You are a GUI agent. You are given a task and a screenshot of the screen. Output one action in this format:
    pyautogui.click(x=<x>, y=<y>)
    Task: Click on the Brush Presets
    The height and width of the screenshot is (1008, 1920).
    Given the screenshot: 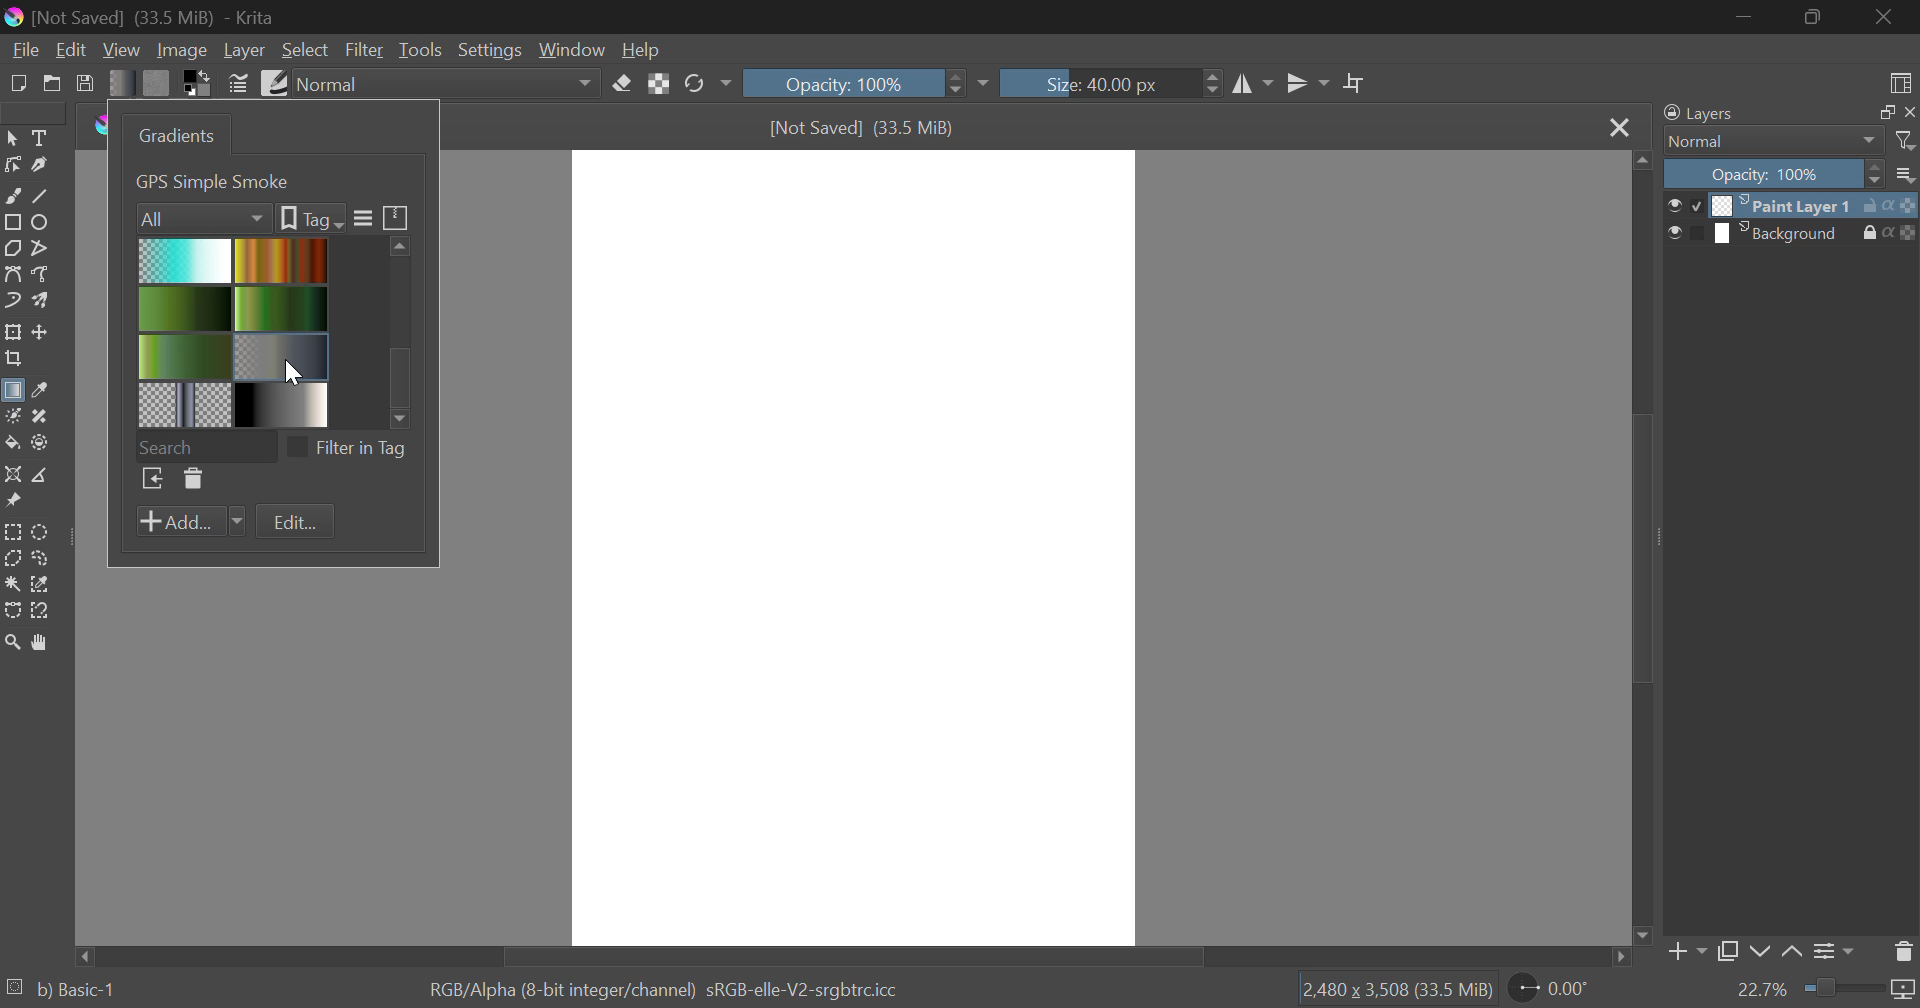 What is the action you would take?
    pyautogui.click(x=272, y=81)
    